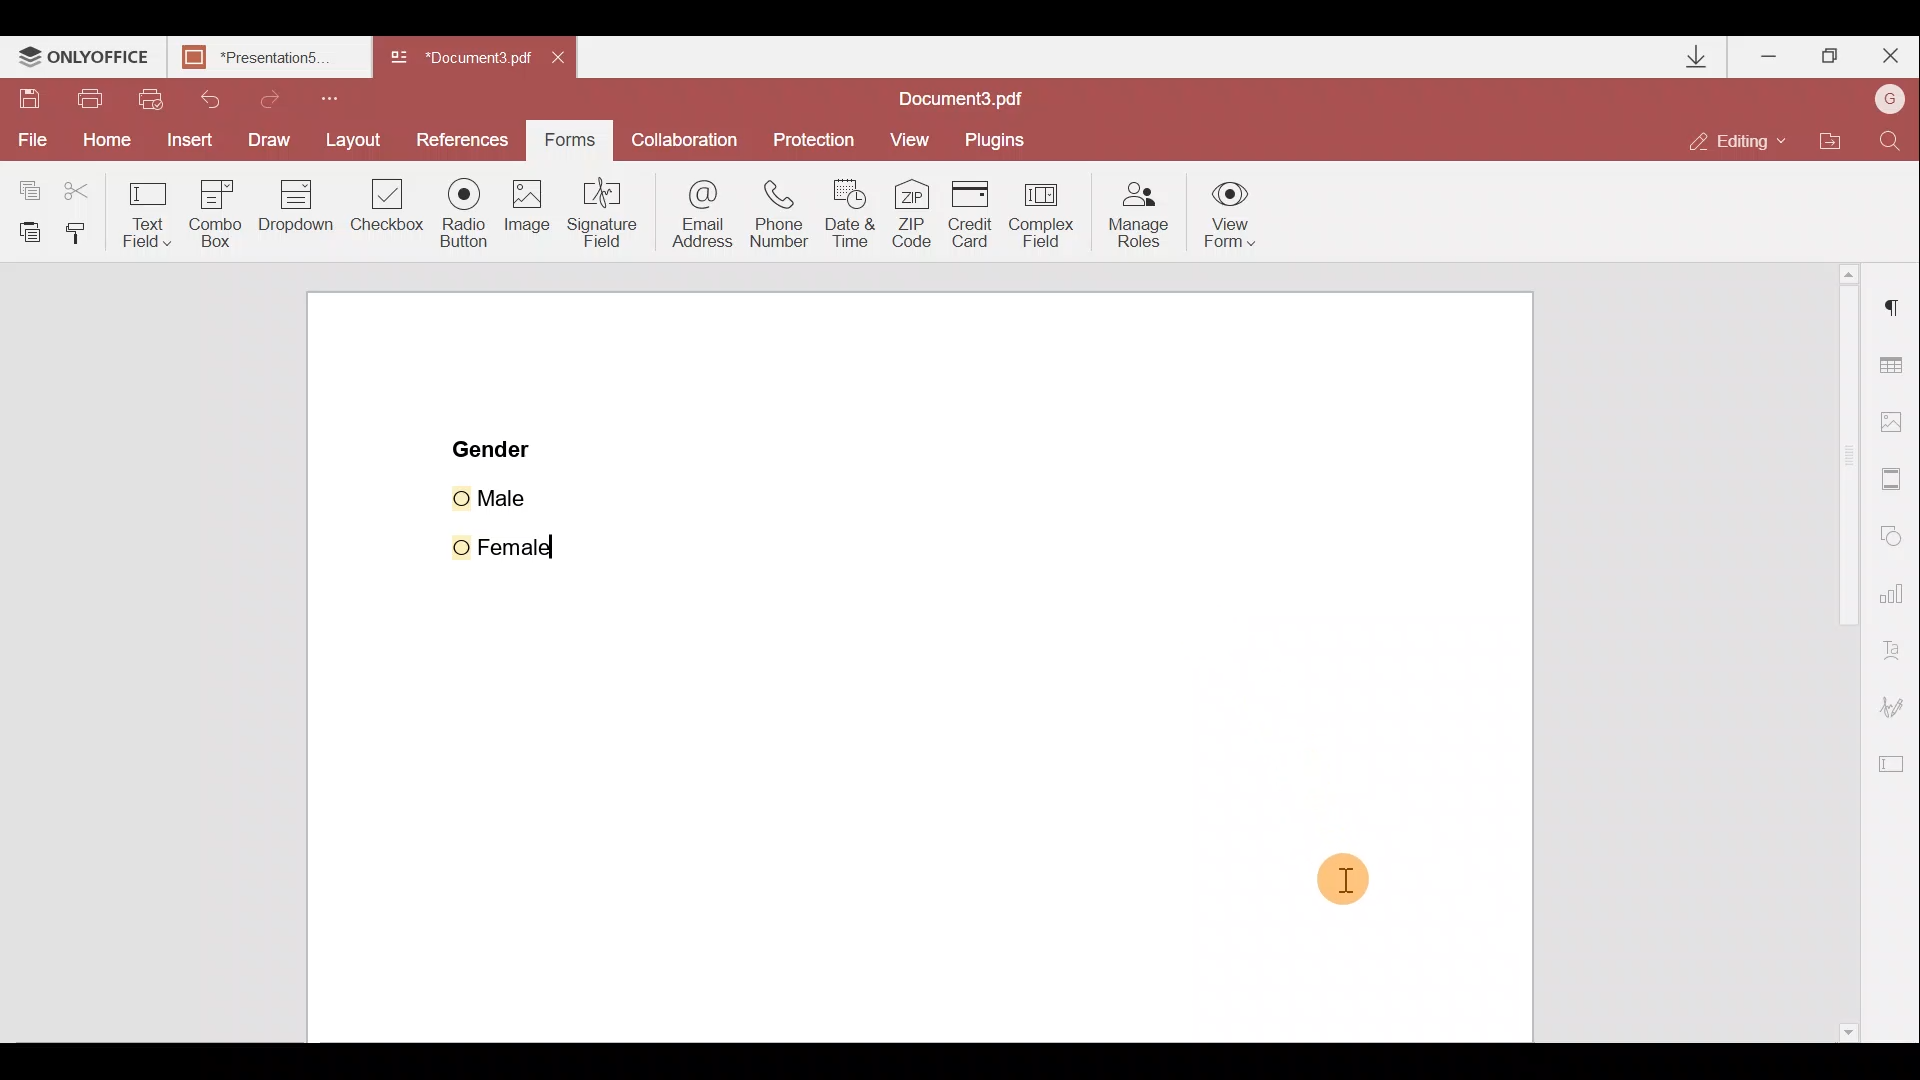 Image resolution: width=1920 pixels, height=1080 pixels. I want to click on Shapes settings, so click(1896, 538).